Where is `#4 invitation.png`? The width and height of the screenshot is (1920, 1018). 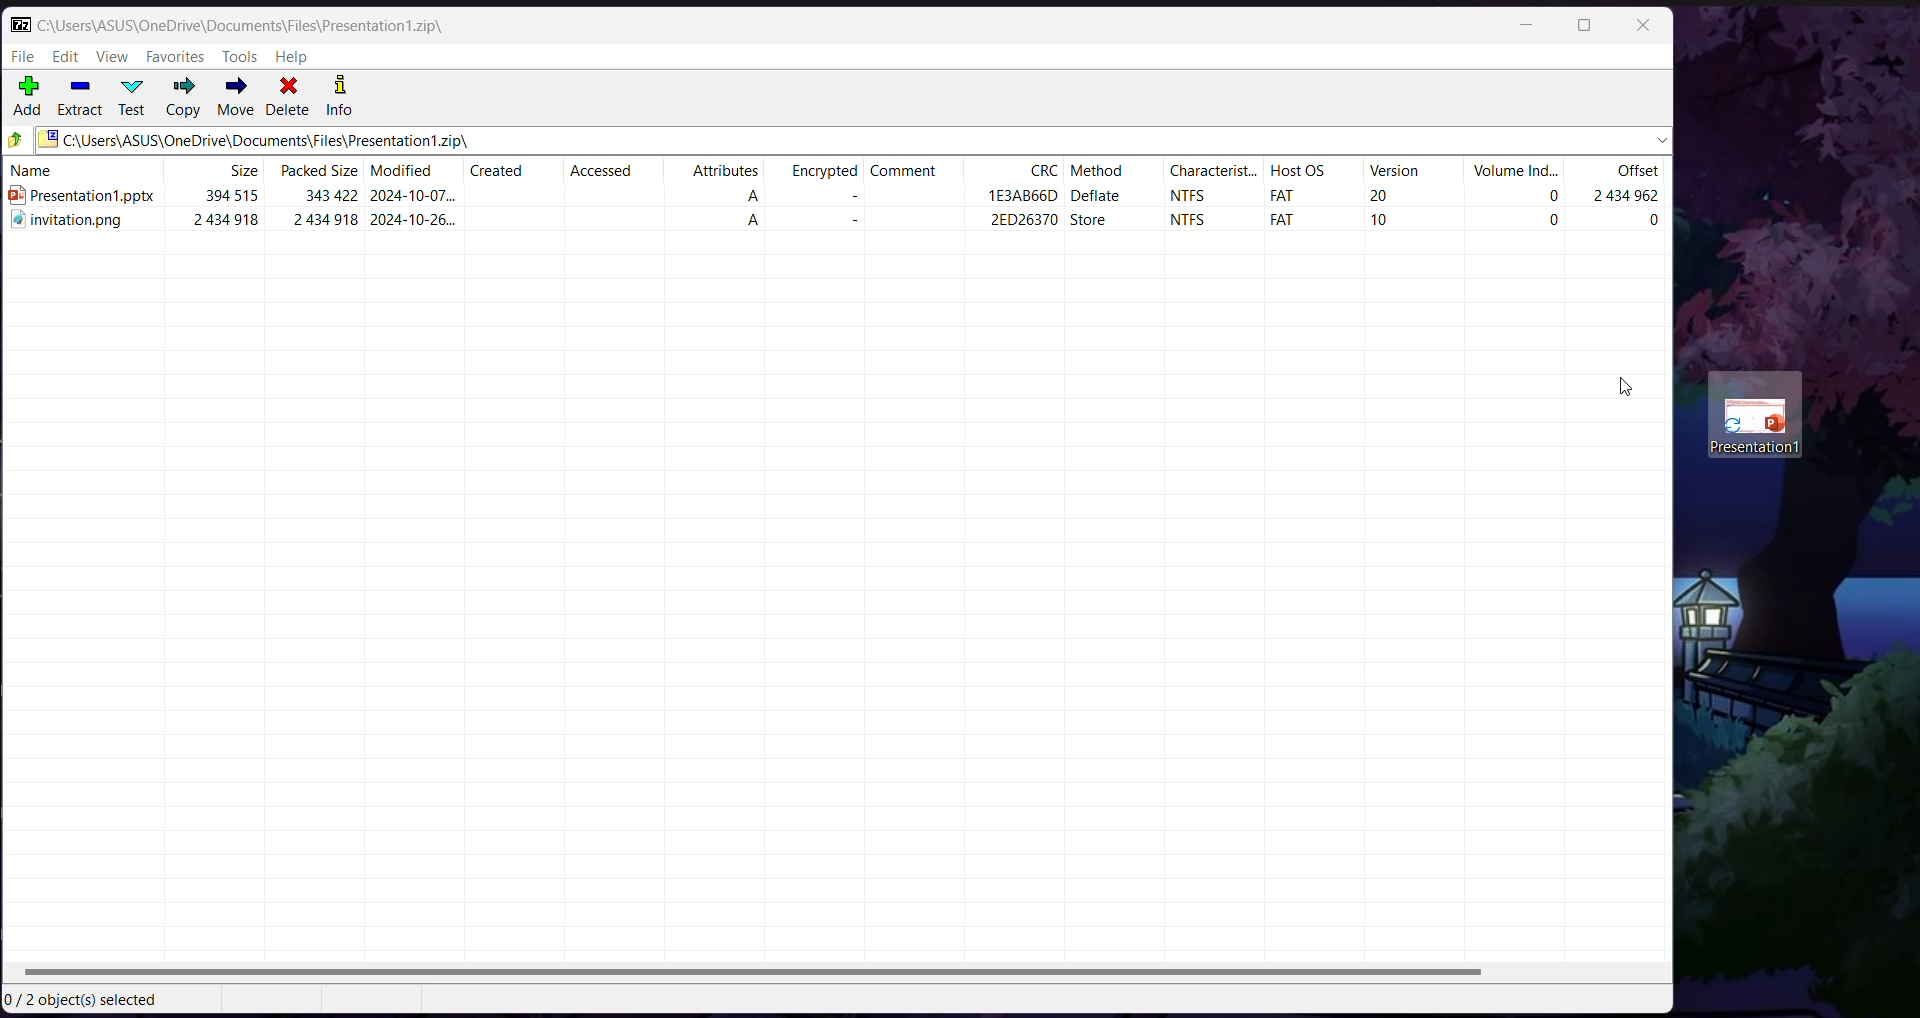 #4 invitation.png is located at coordinates (70, 226).